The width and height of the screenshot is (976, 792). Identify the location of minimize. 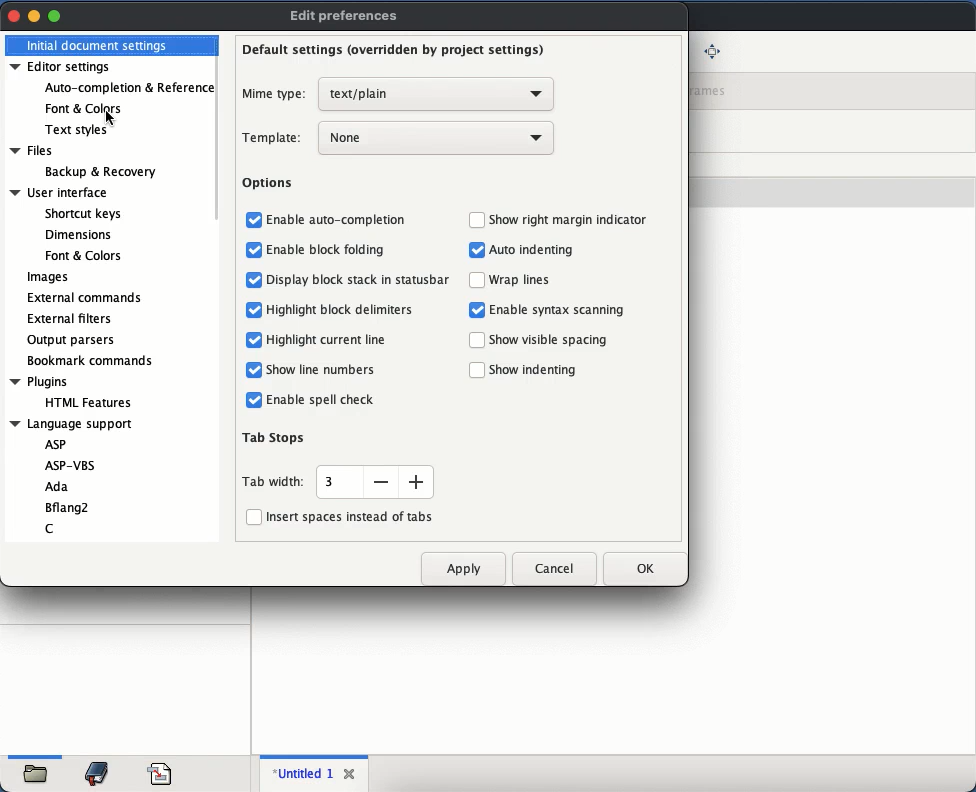
(34, 17).